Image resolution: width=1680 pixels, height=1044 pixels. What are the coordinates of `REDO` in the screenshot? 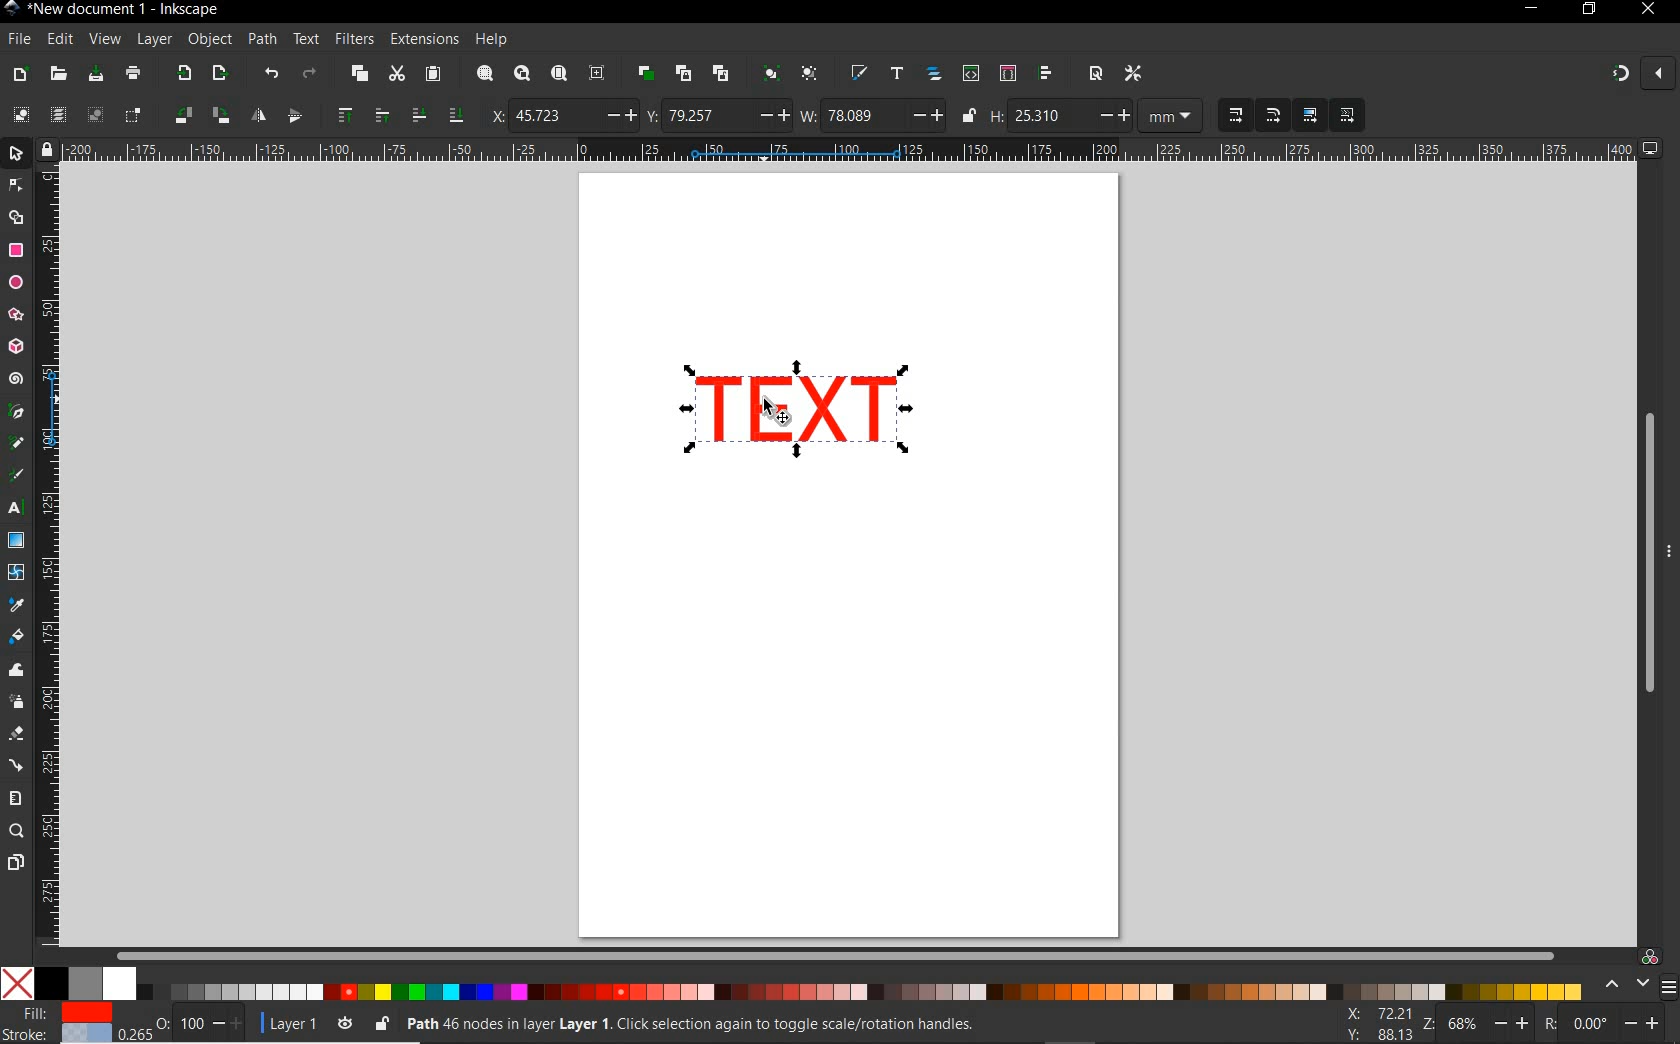 It's located at (311, 72).